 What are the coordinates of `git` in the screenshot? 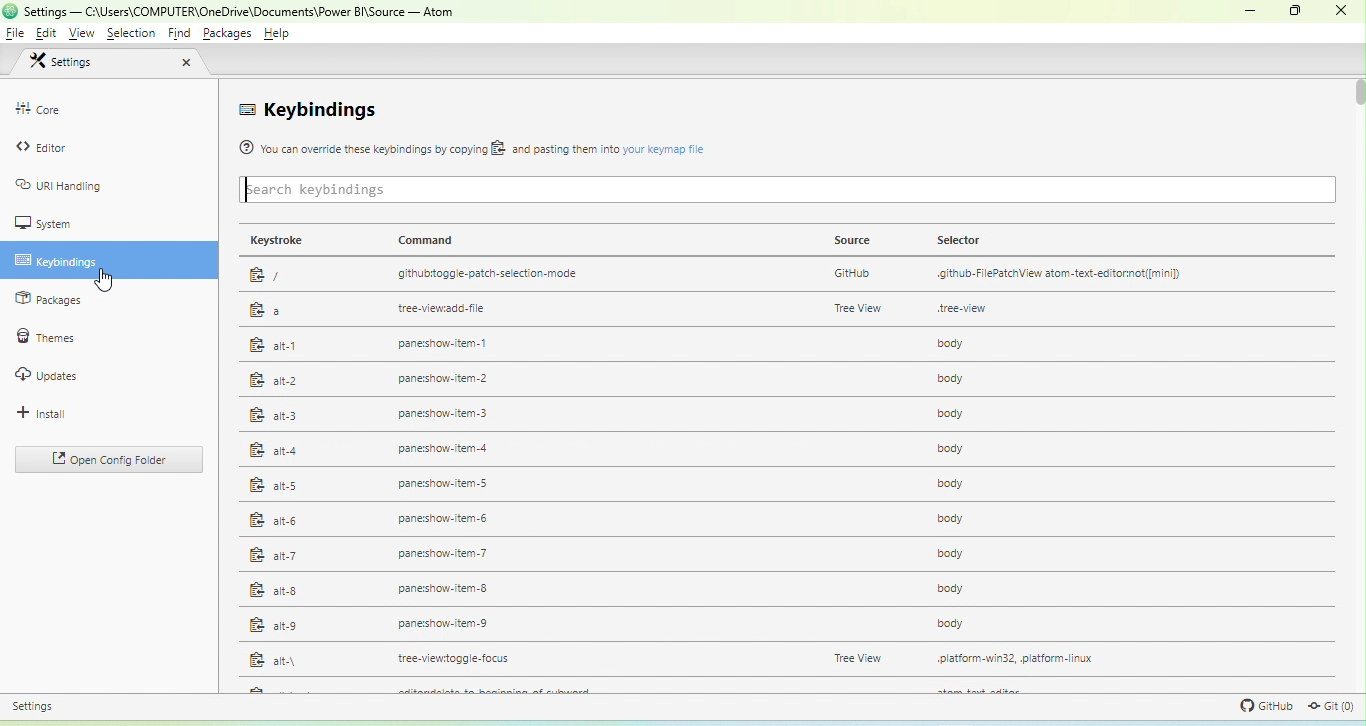 It's located at (1331, 706).